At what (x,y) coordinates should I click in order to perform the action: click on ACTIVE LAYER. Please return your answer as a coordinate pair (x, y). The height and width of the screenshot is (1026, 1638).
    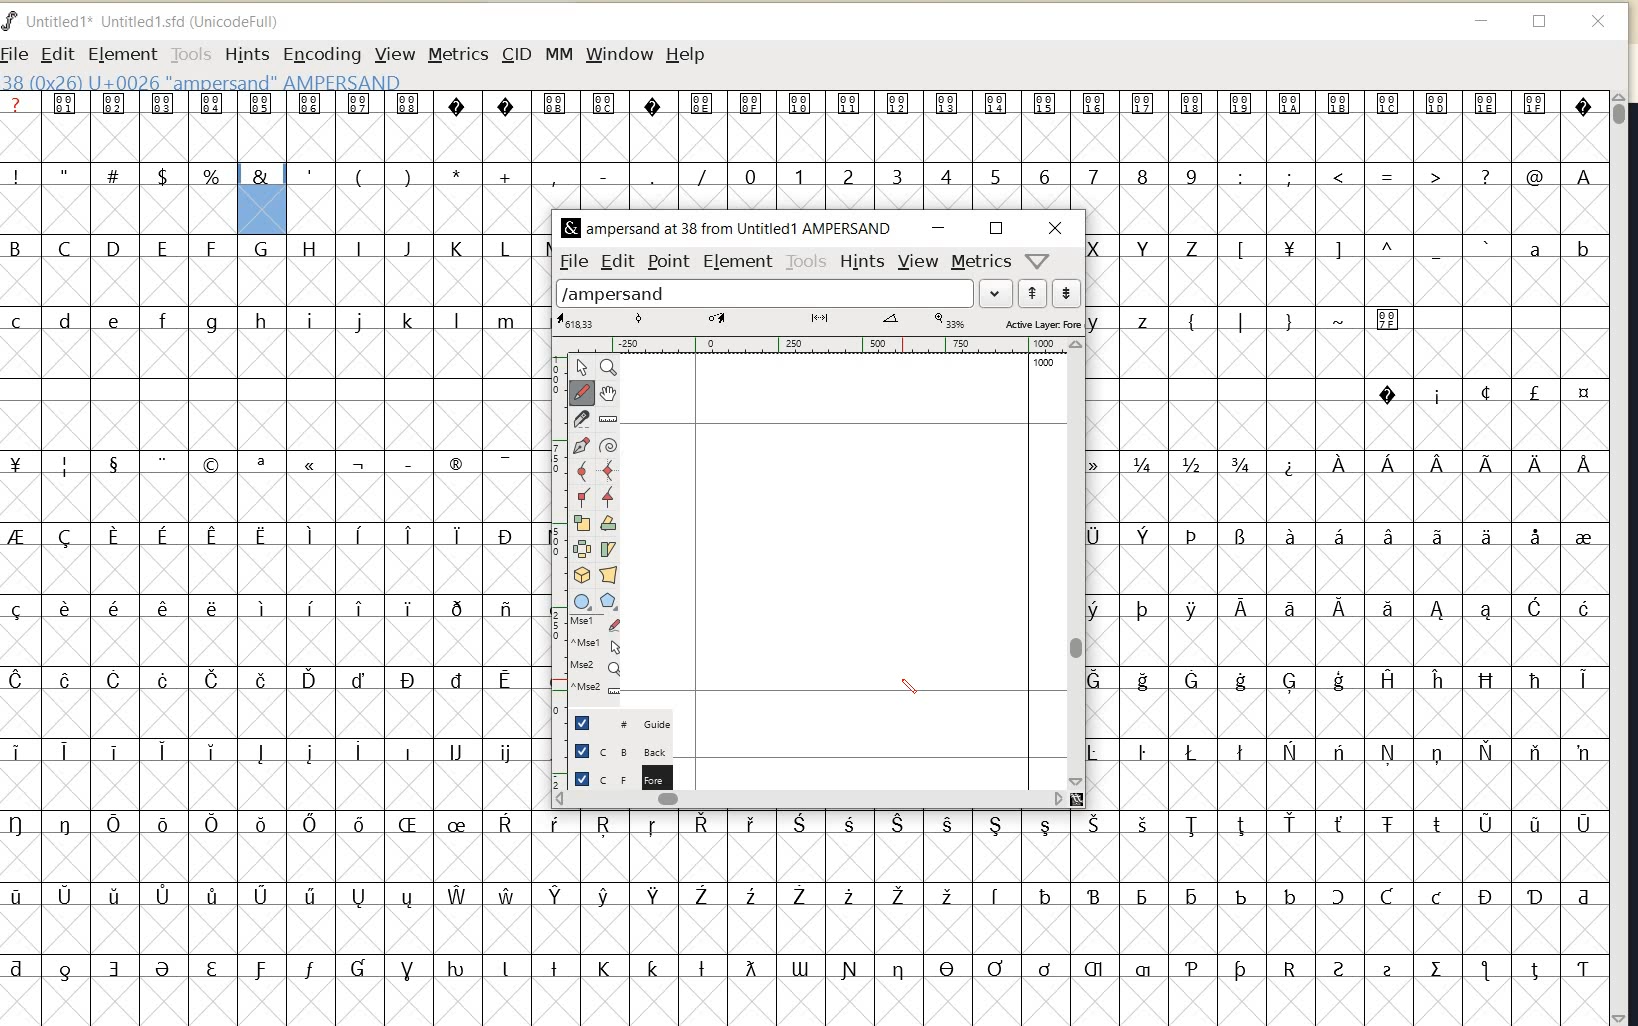
    Looking at the image, I should click on (819, 321).